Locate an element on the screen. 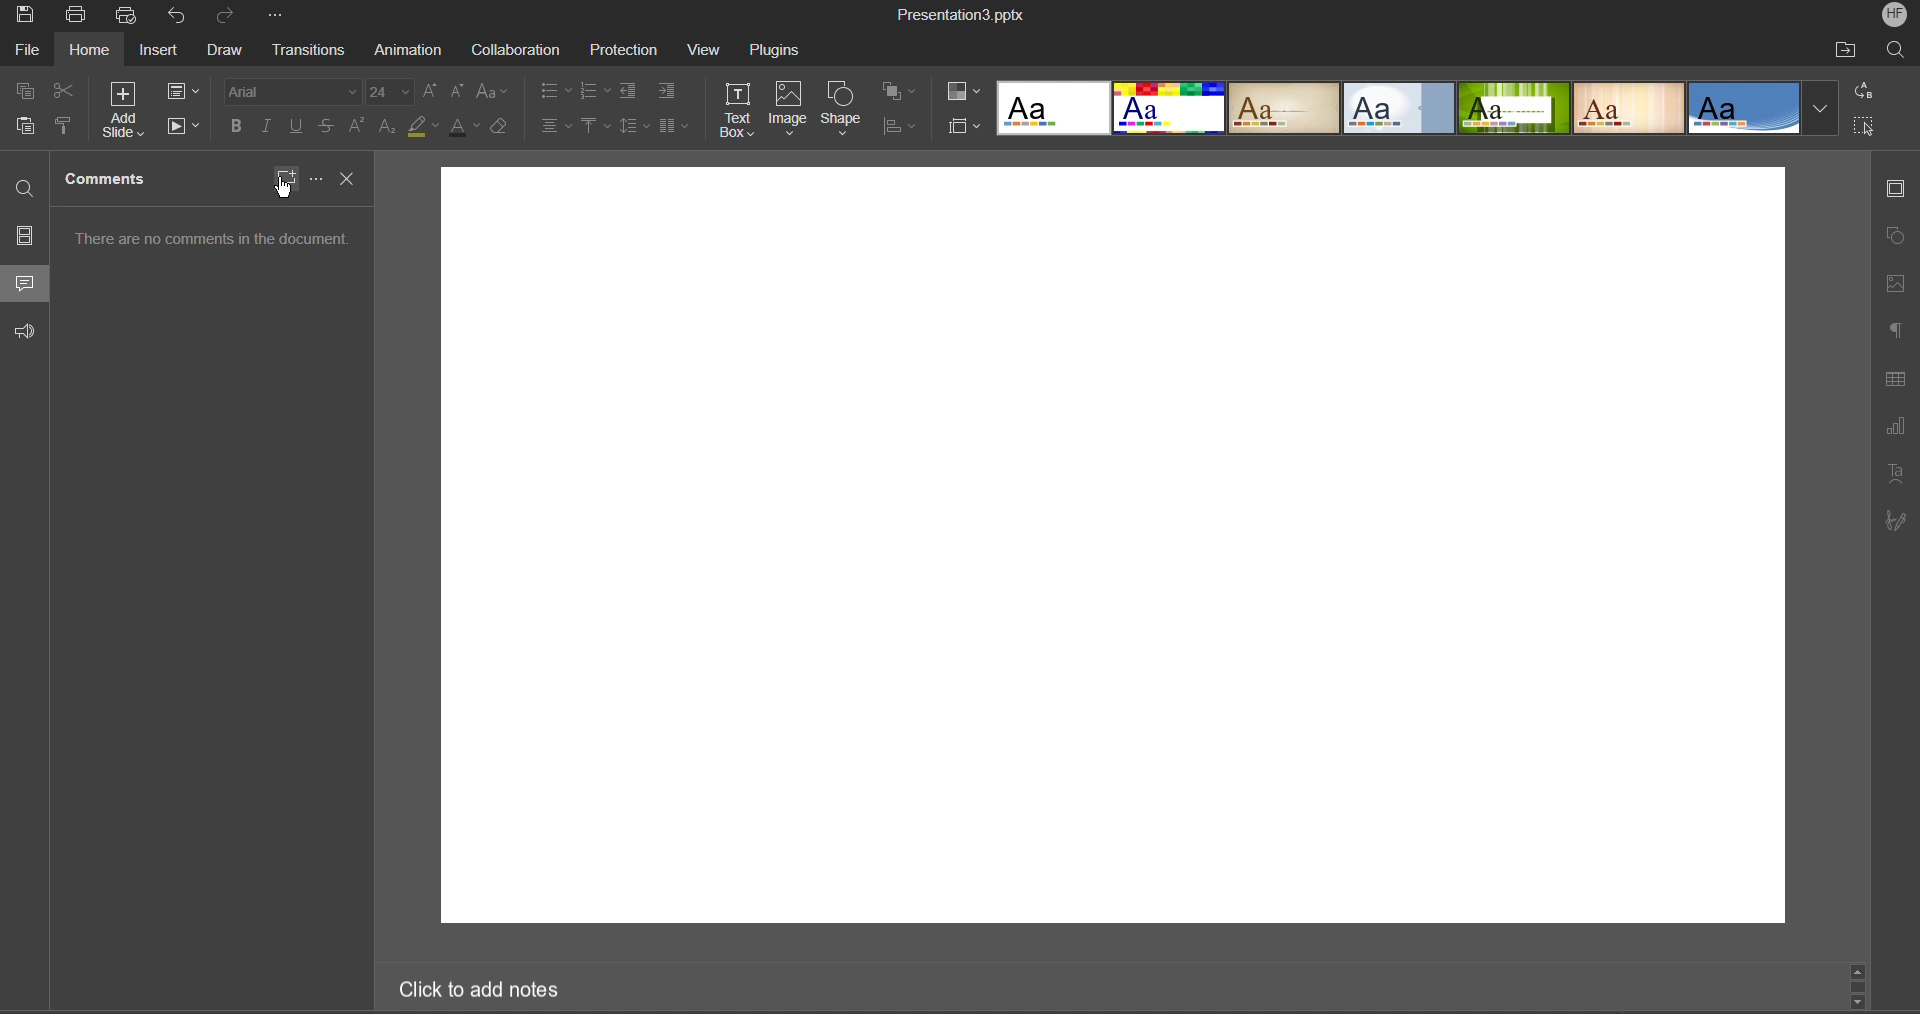 The image size is (1920, 1014). Protection is located at coordinates (626, 51).